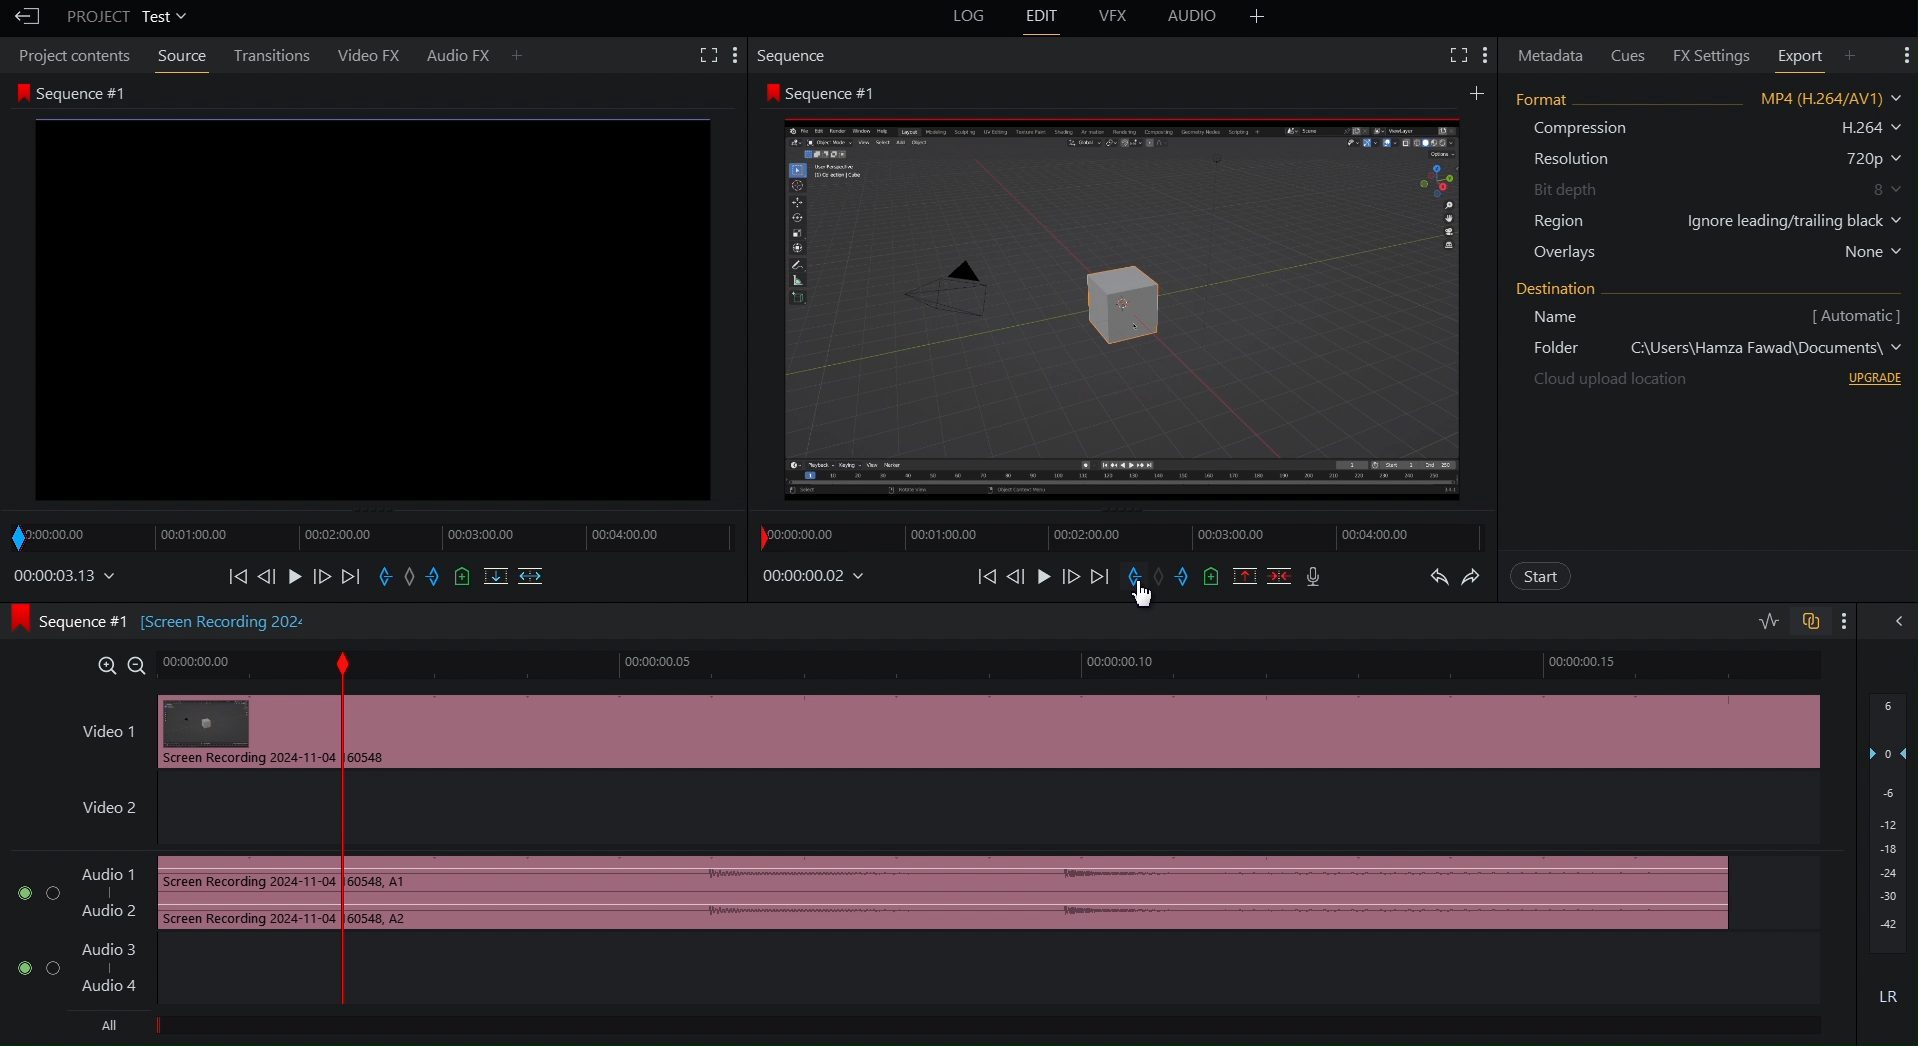 The image size is (1918, 1046). What do you see at coordinates (1118, 19) in the screenshot?
I see `VFX` at bounding box center [1118, 19].